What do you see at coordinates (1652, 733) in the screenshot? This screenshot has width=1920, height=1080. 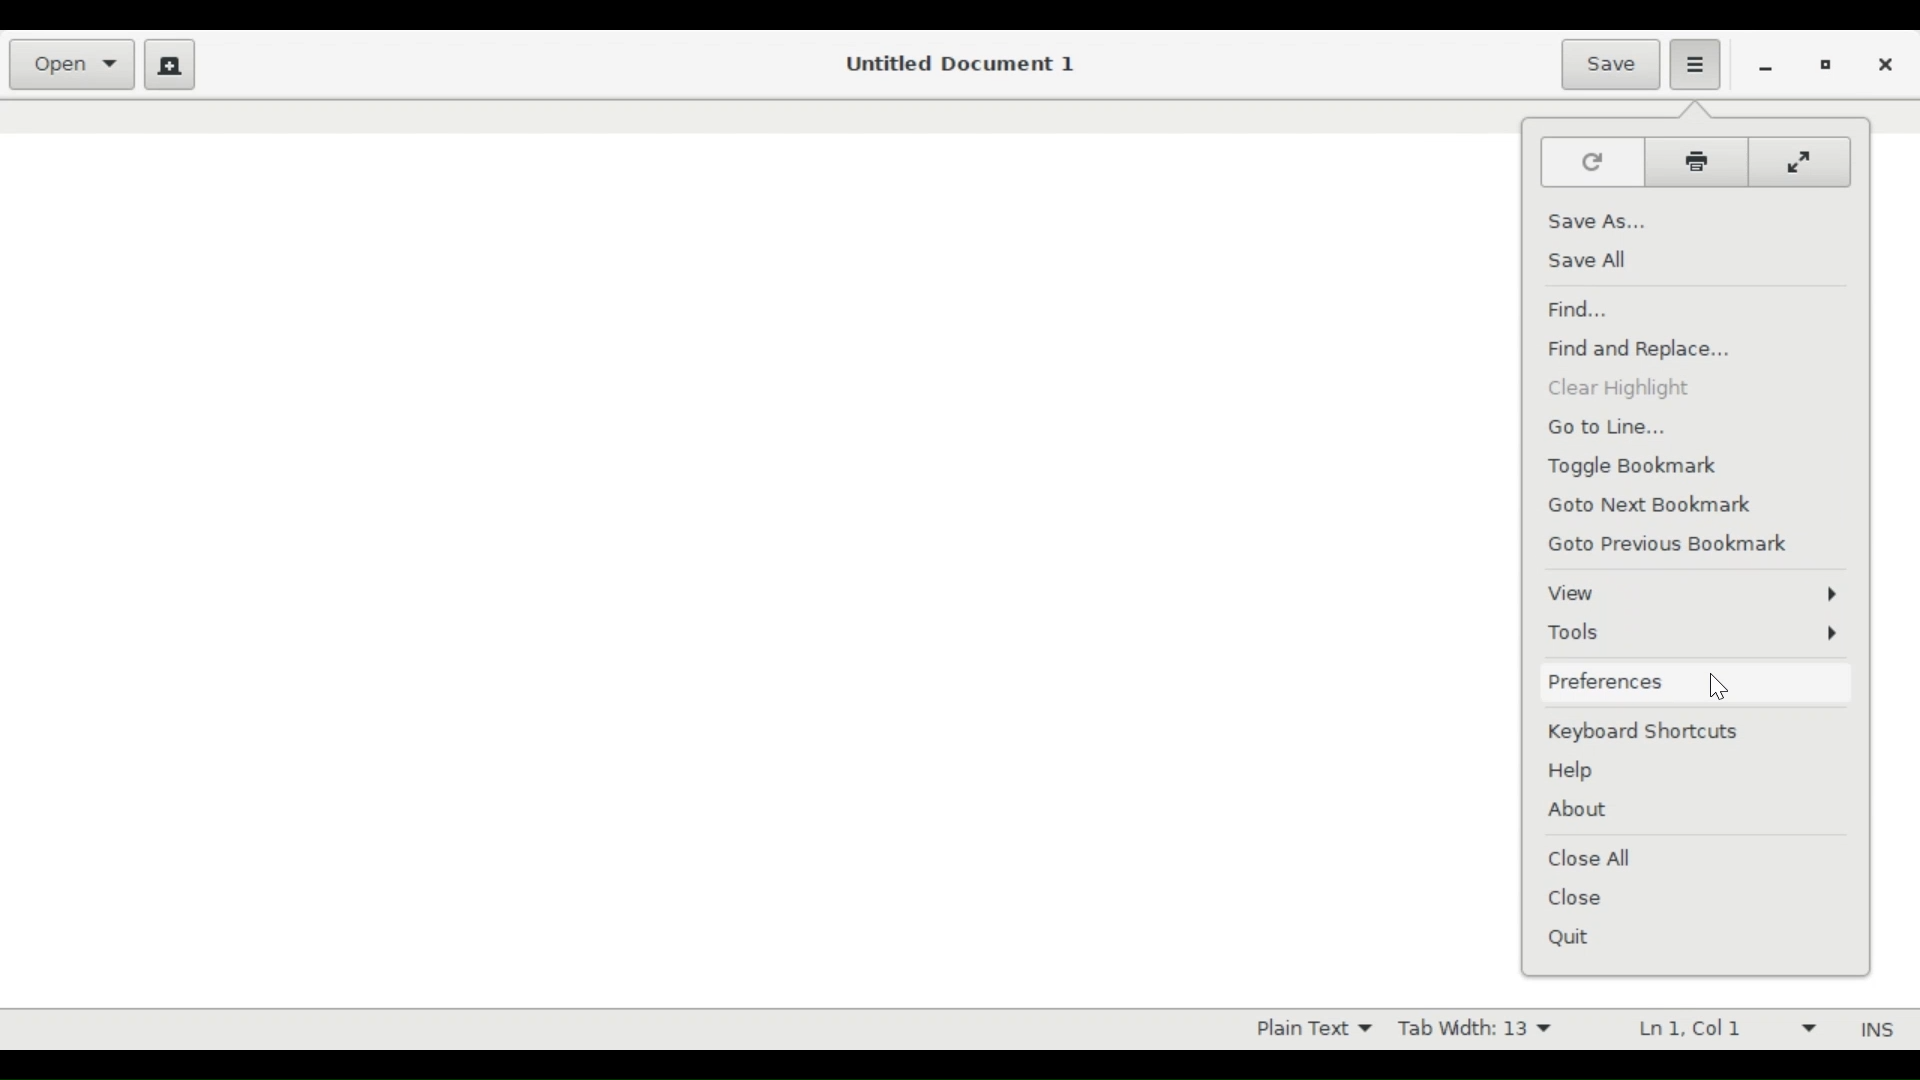 I see `Keyboard shortcuts` at bounding box center [1652, 733].